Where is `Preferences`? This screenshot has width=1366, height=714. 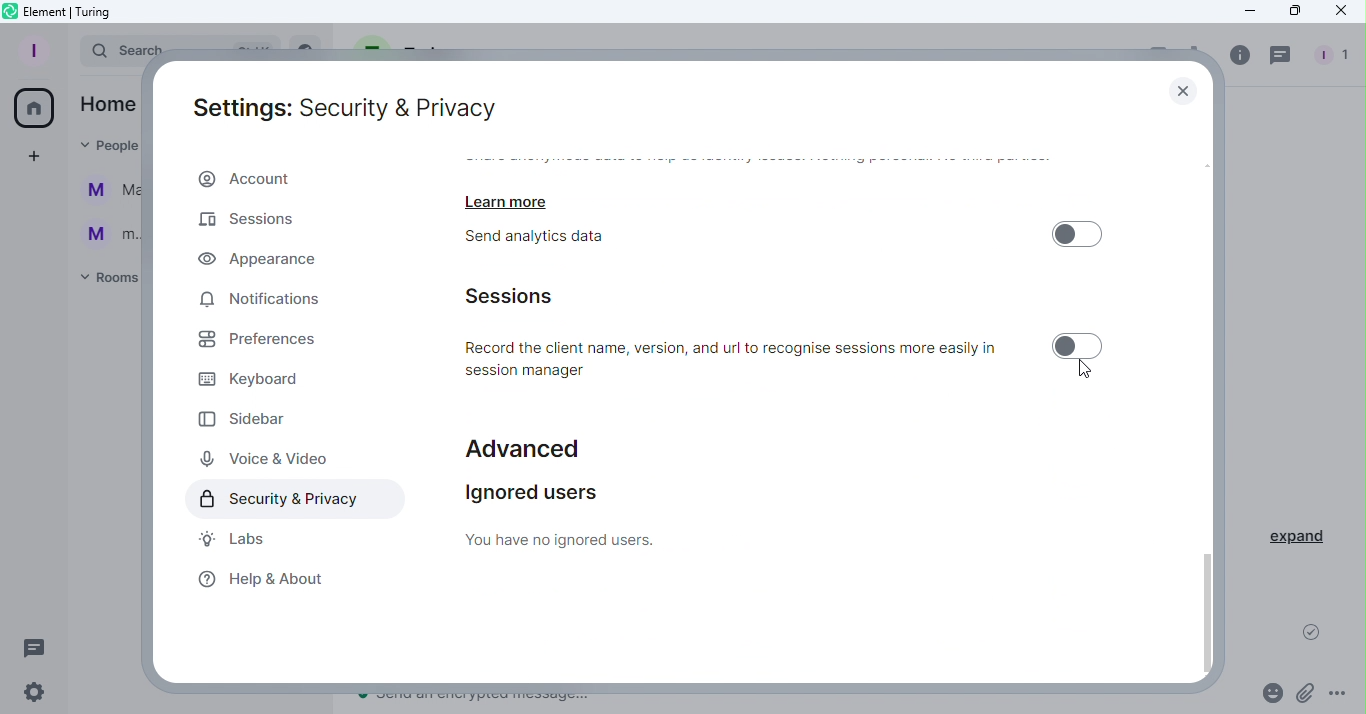
Preferences is located at coordinates (276, 344).